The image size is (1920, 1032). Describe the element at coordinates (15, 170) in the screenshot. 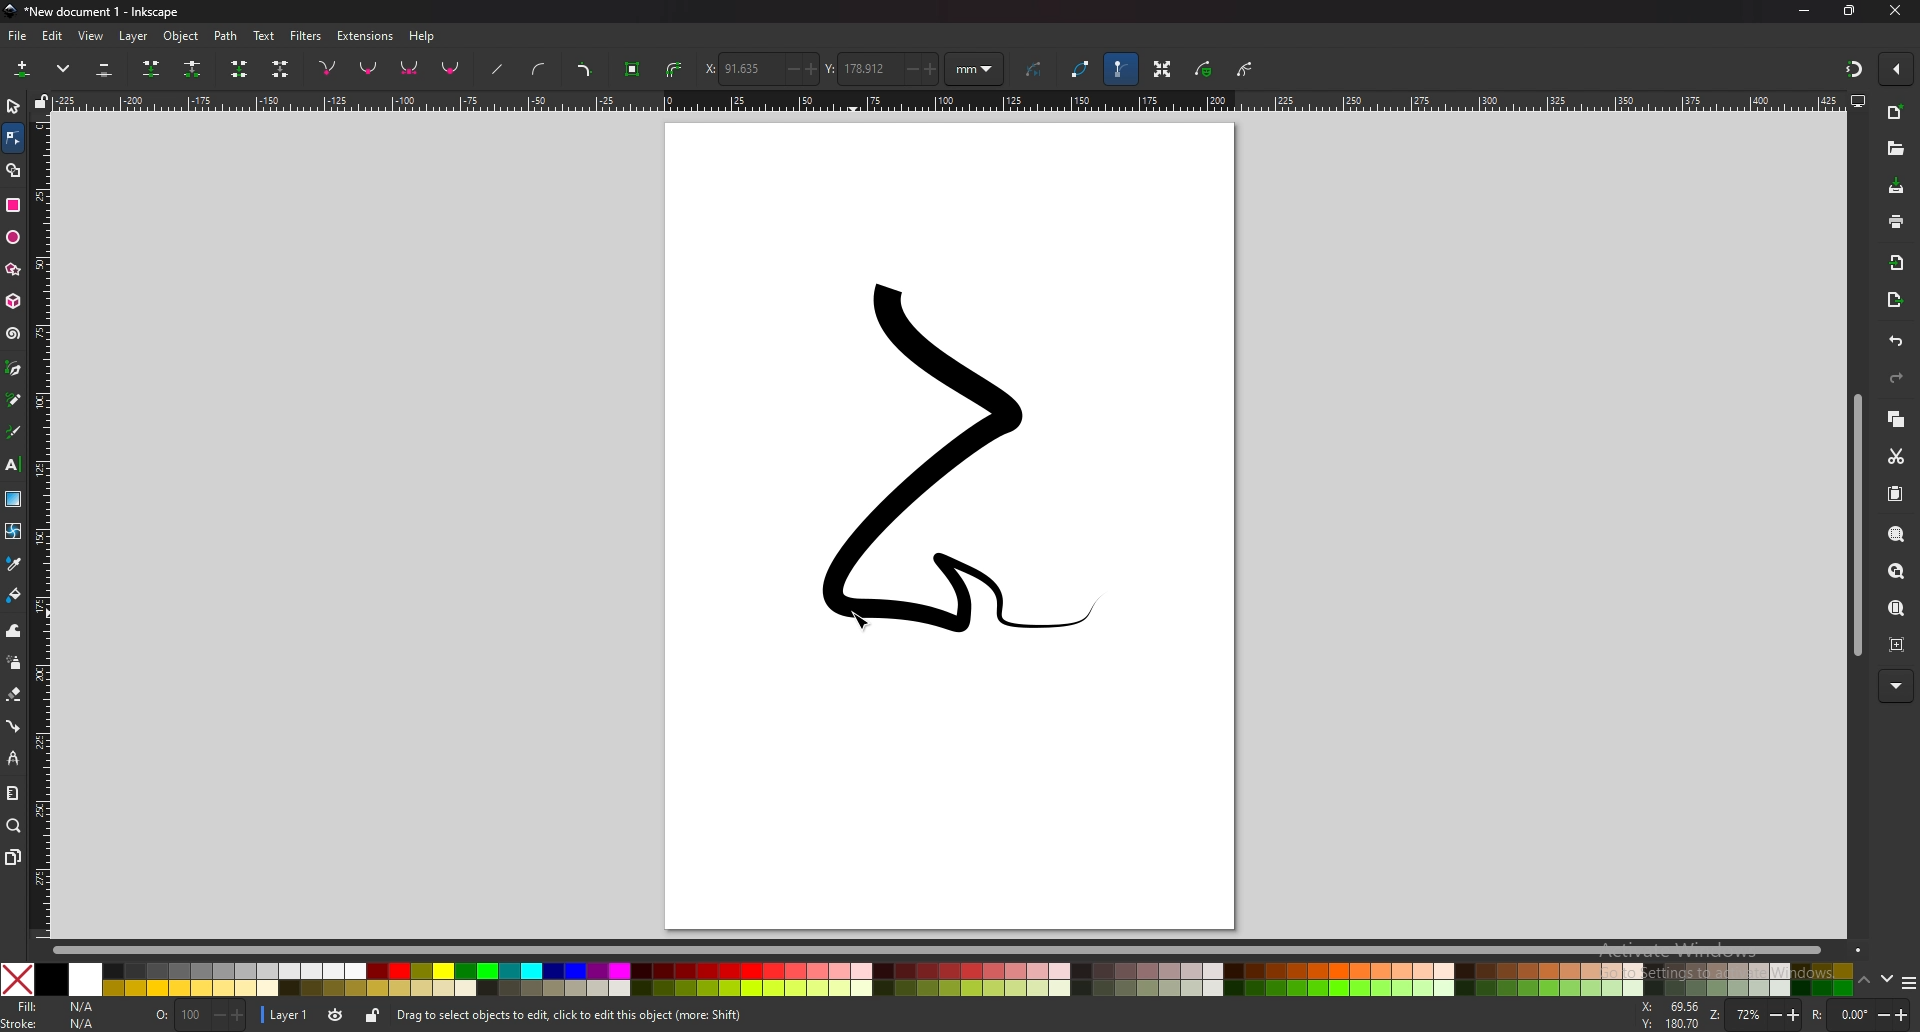

I see `shape builder` at that location.